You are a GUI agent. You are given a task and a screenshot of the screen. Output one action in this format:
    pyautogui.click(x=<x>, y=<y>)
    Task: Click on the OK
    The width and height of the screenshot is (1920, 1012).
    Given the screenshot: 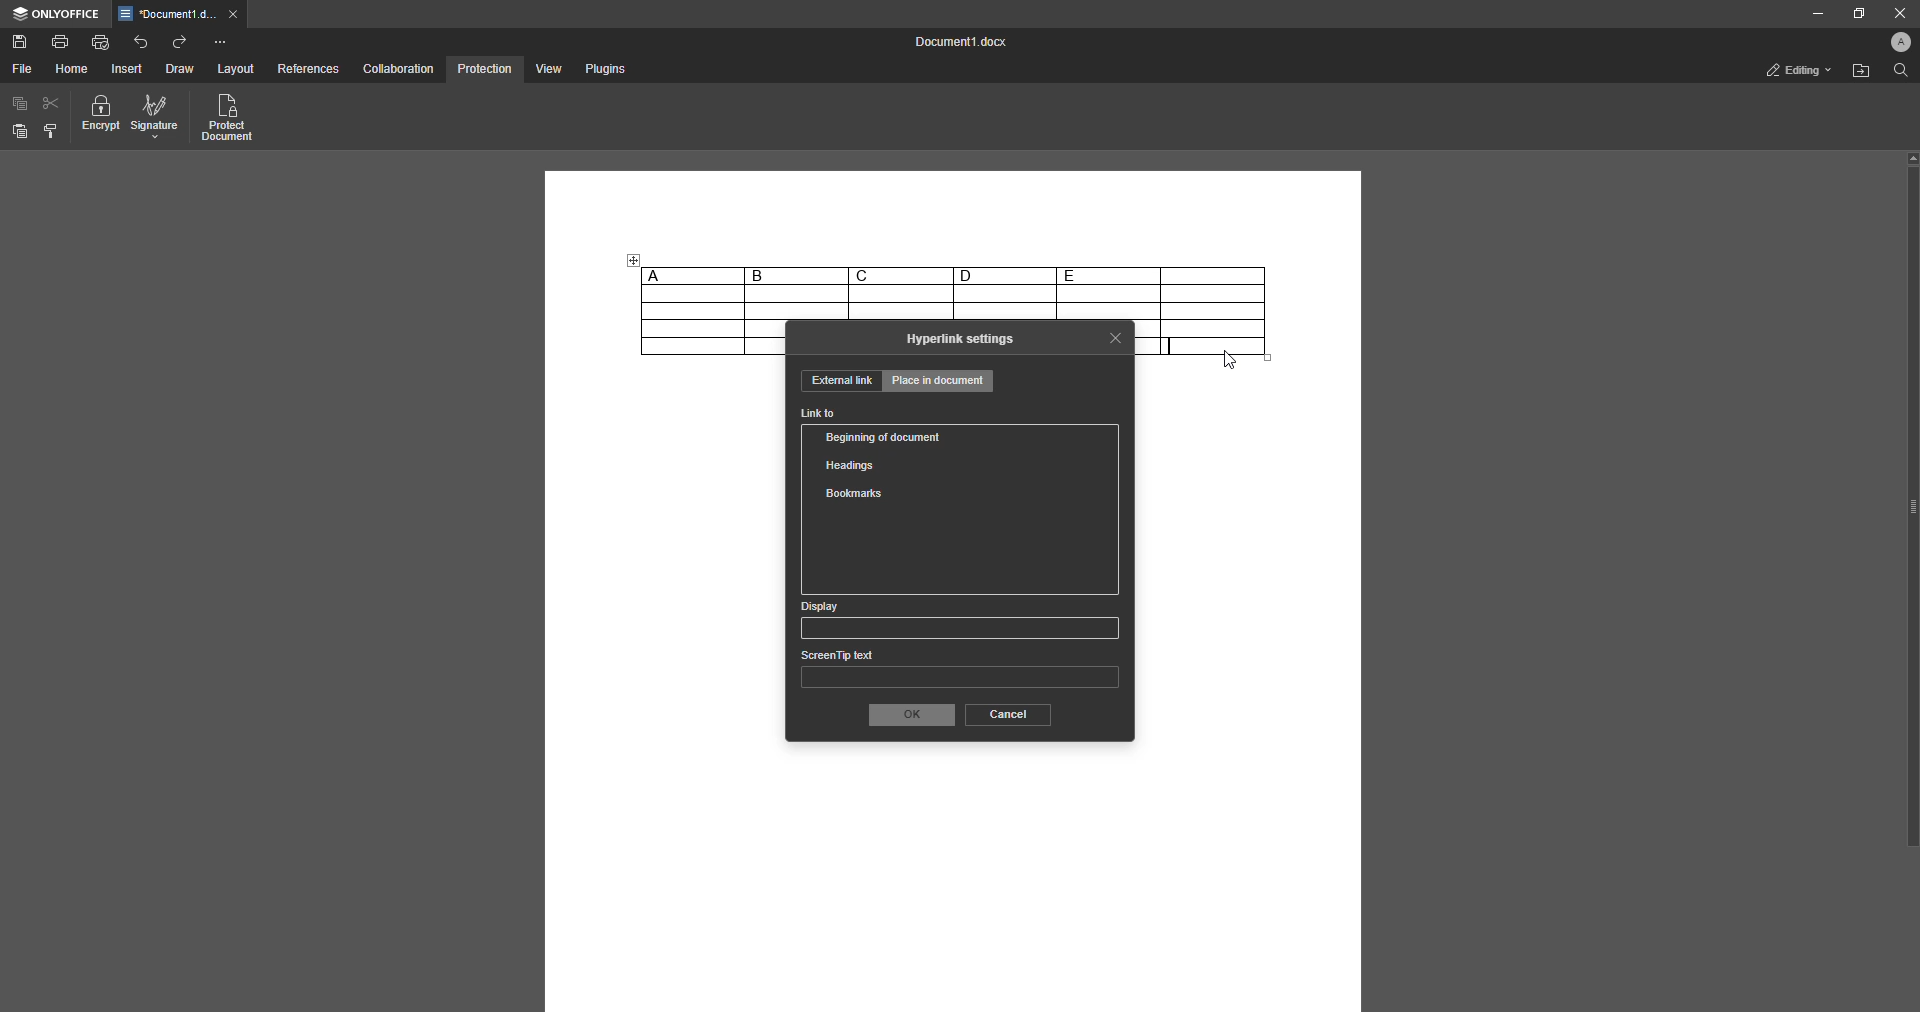 What is the action you would take?
    pyautogui.click(x=909, y=715)
    